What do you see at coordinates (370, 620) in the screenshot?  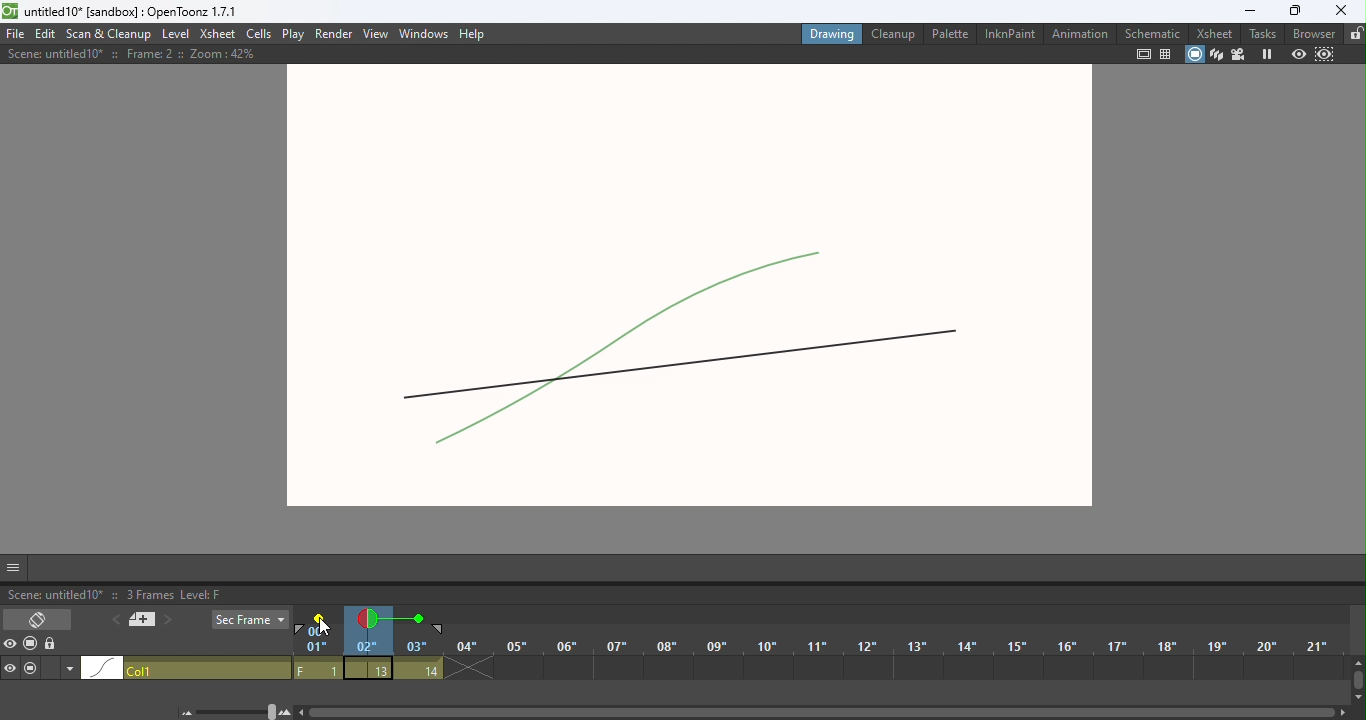 I see `Onion skin` at bounding box center [370, 620].